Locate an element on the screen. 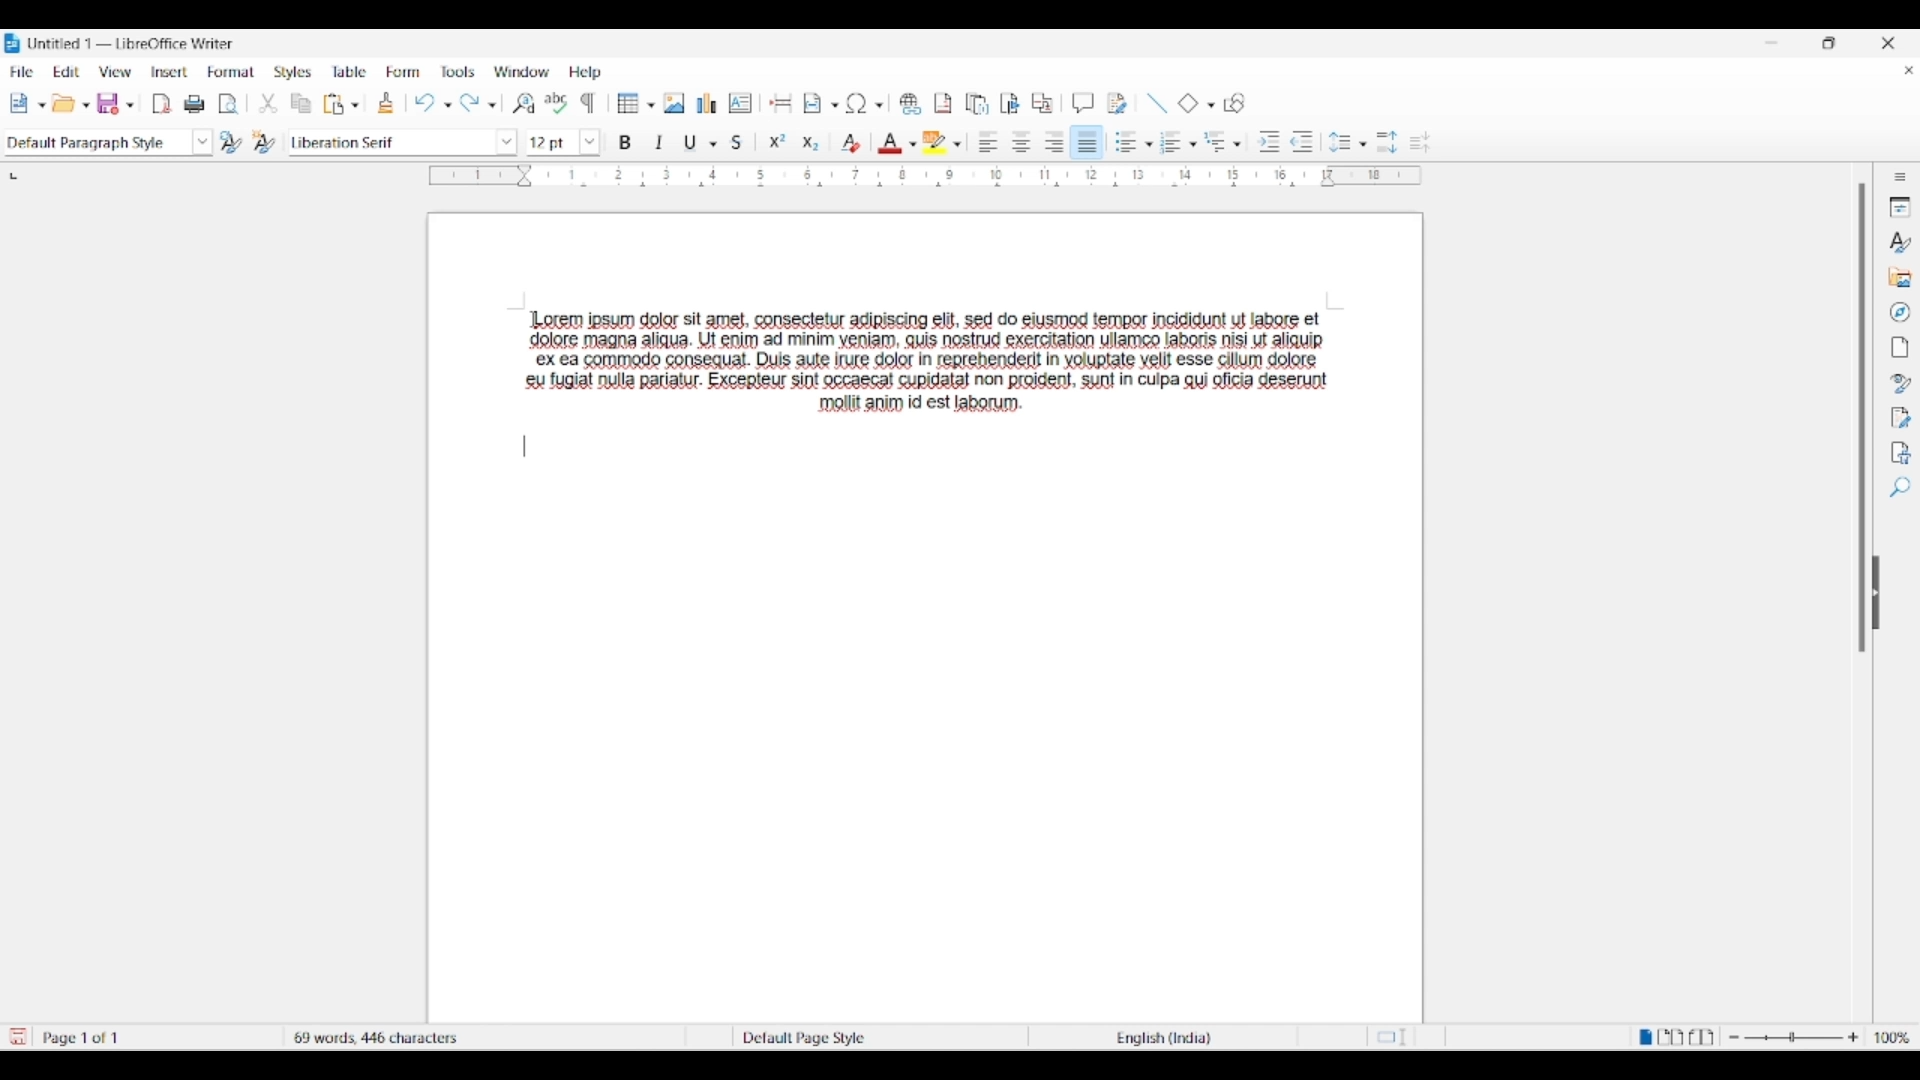  Edit is located at coordinates (66, 71).